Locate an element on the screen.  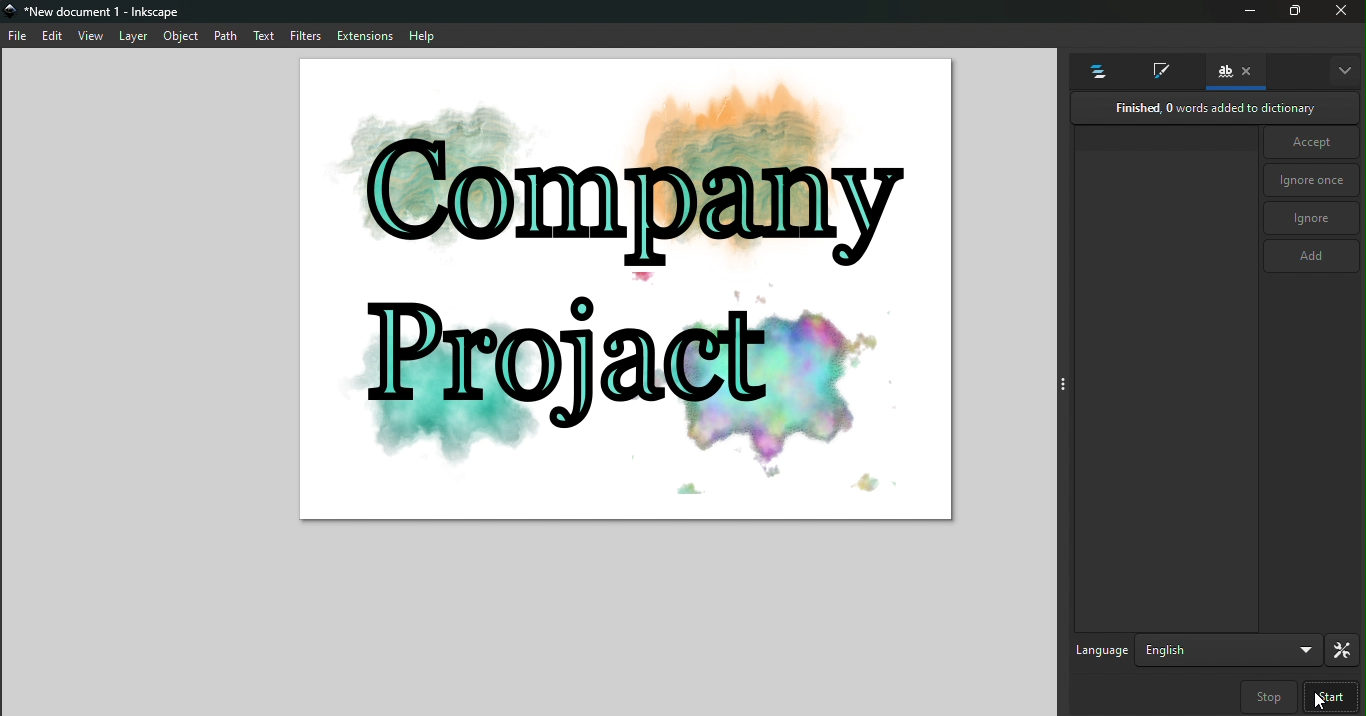
minimize is located at coordinates (1249, 12).